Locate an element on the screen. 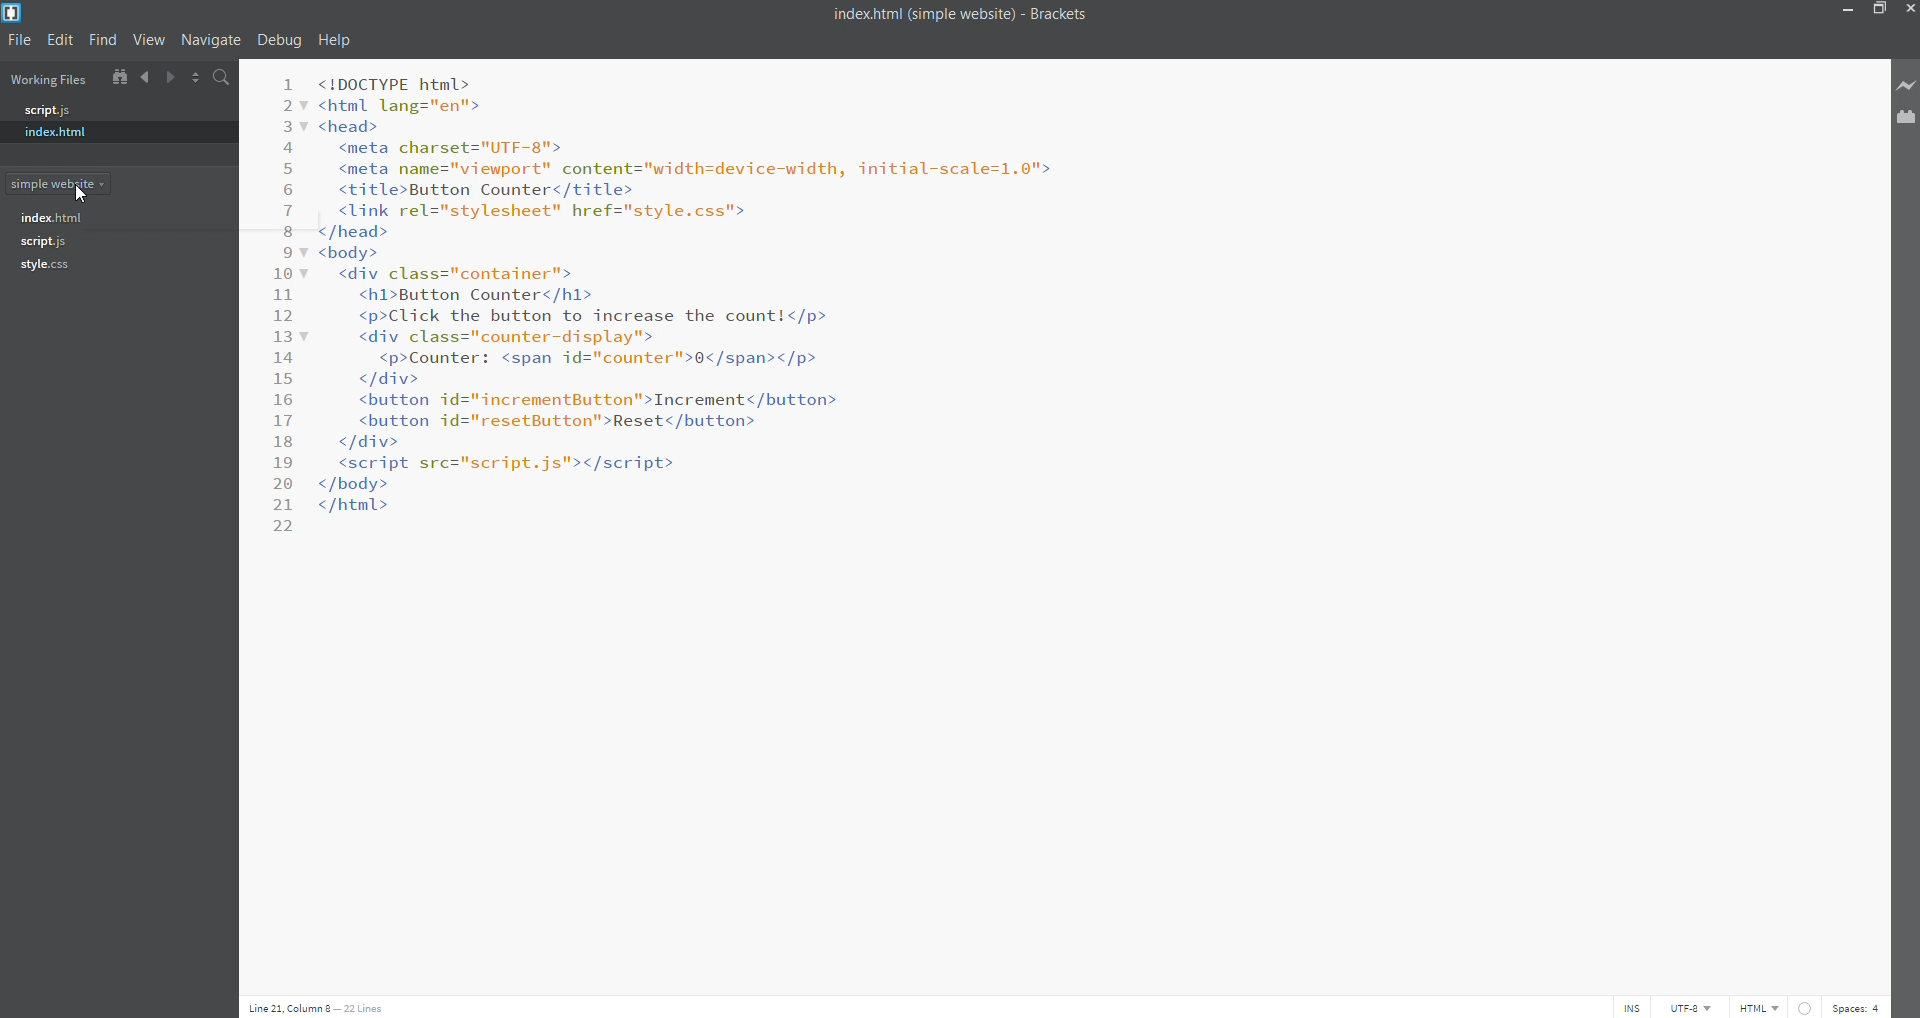 The image size is (1920, 1018). Line 21, Column 8- 22 Lines is located at coordinates (316, 1007).